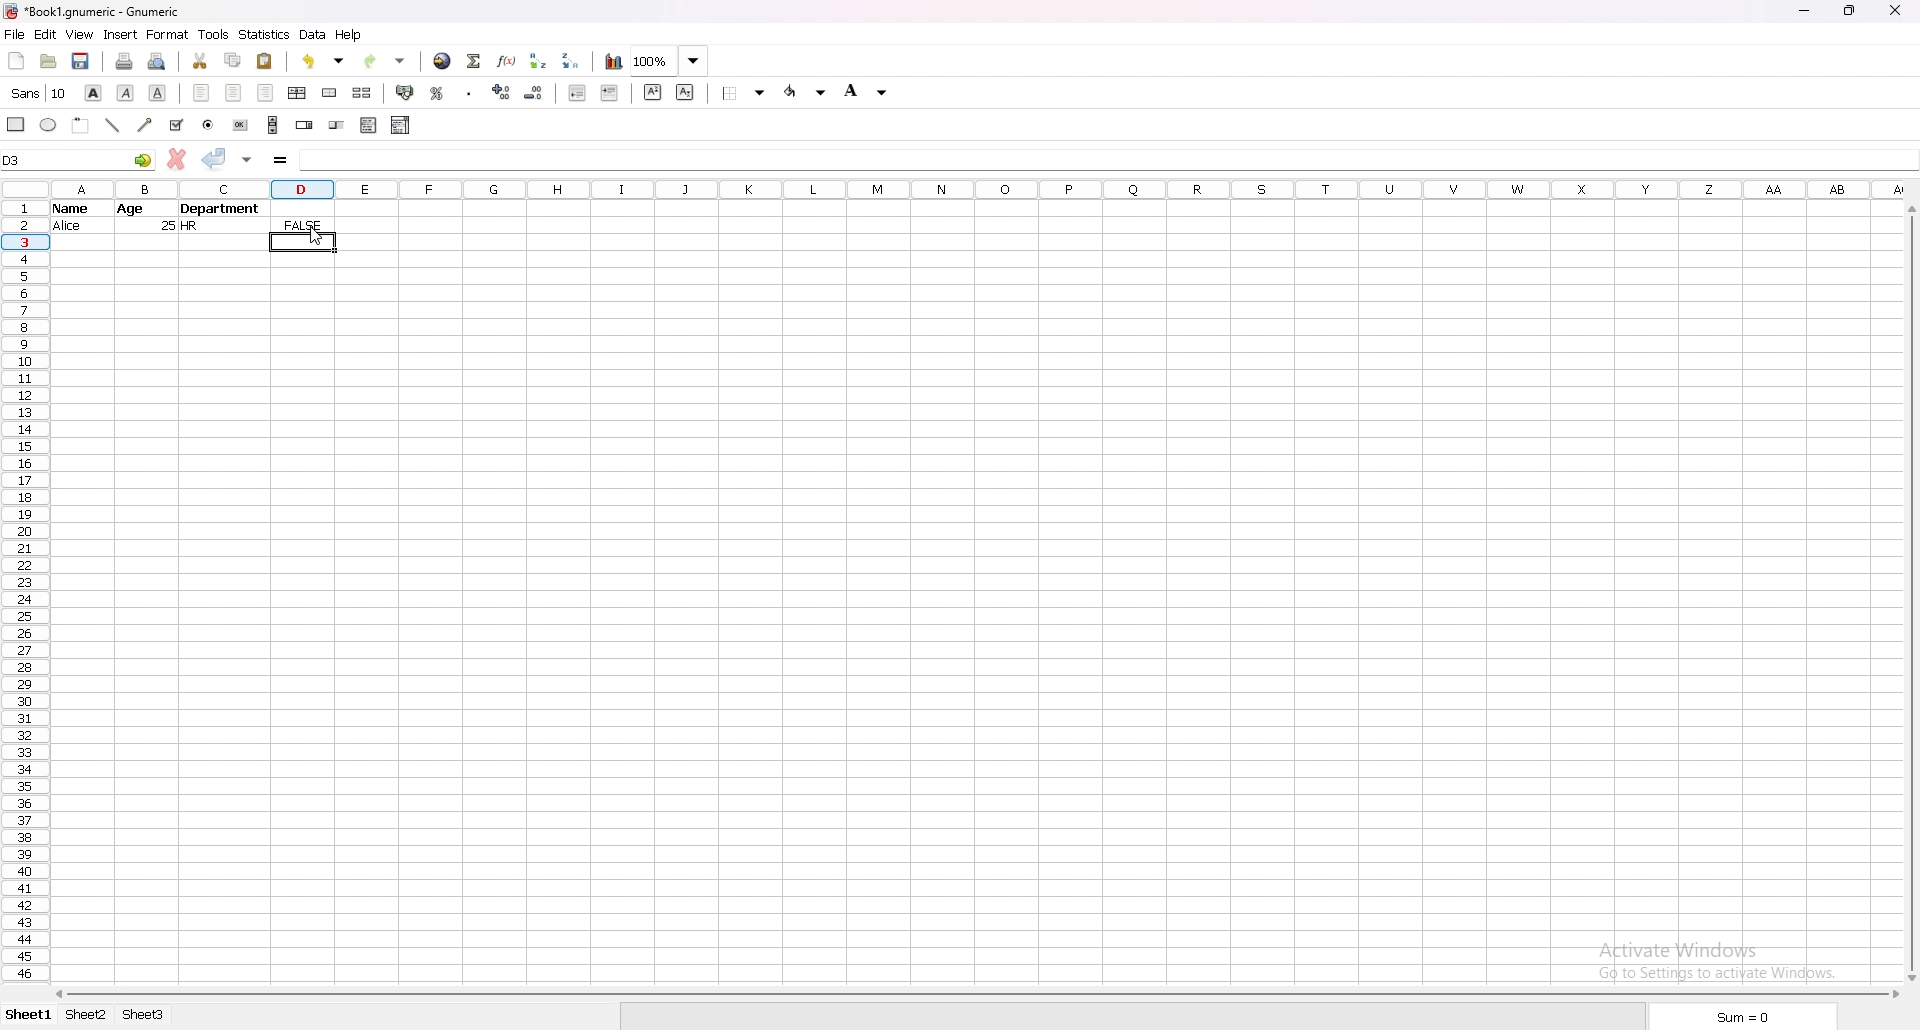 This screenshot has width=1920, height=1030. What do you see at coordinates (653, 92) in the screenshot?
I see `superscript` at bounding box center [653, 92].